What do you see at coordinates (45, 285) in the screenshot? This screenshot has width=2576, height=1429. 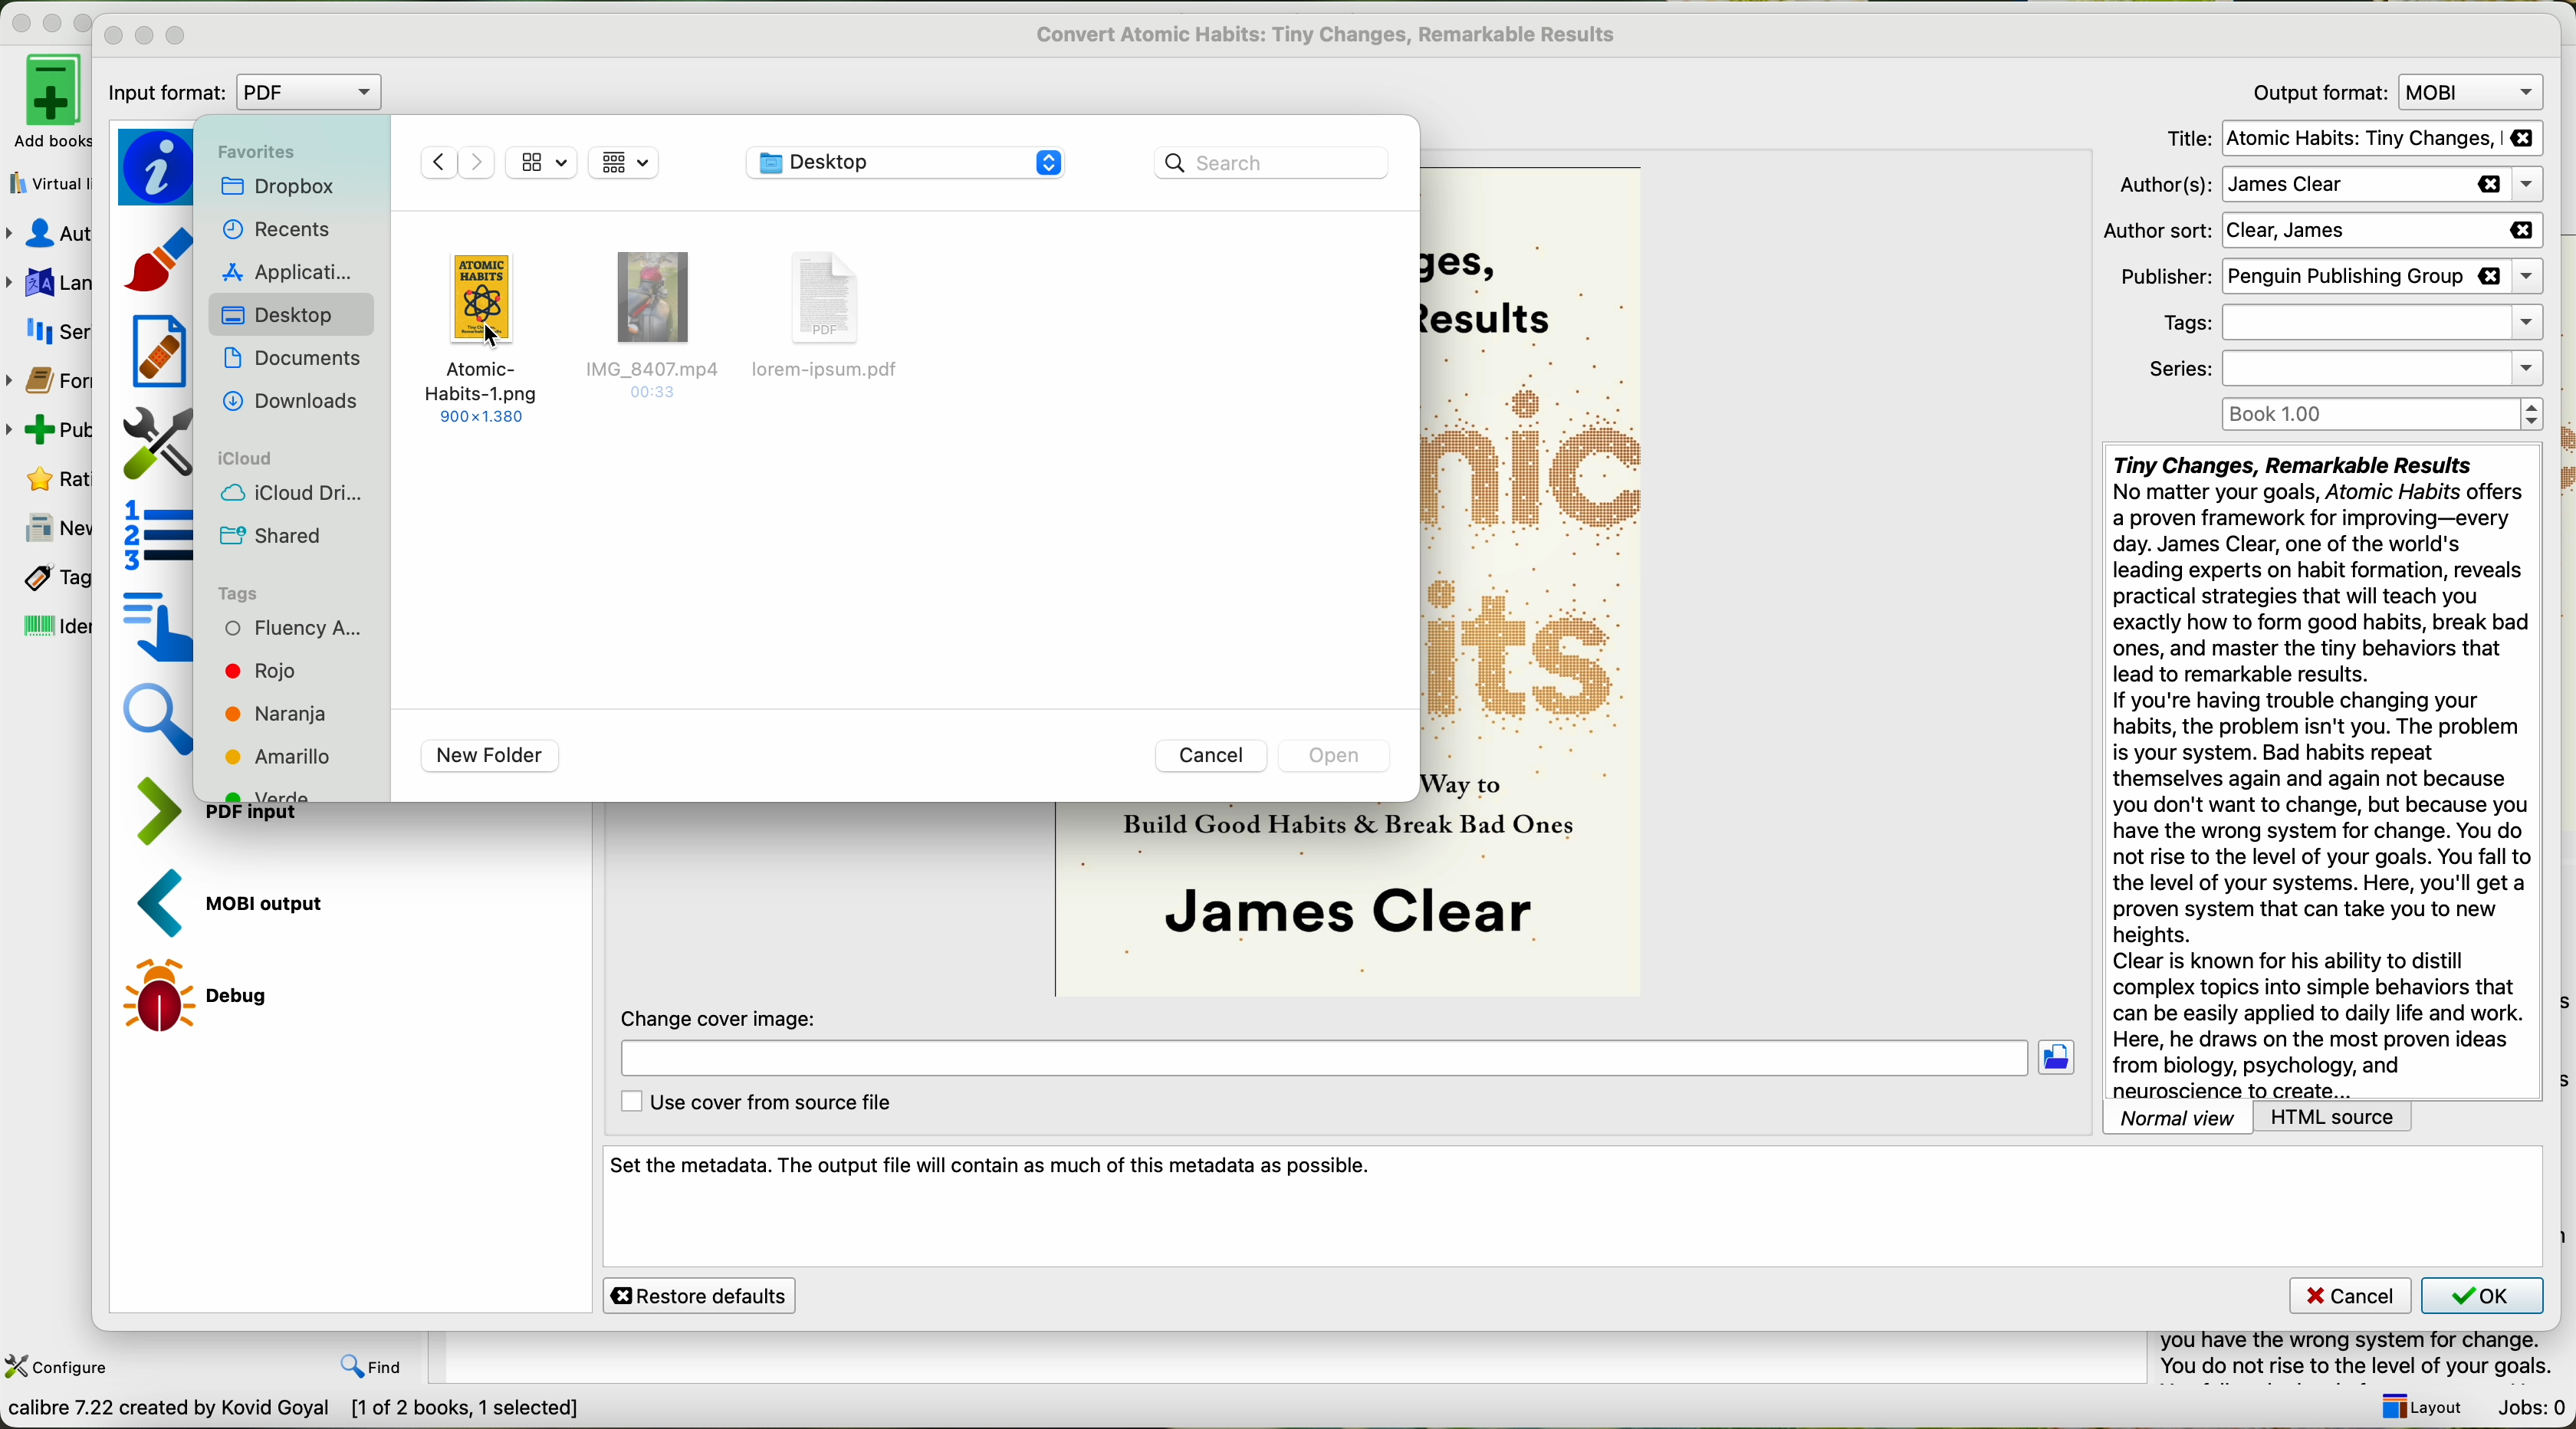 I see `languages` at bounding box center [45, 285].